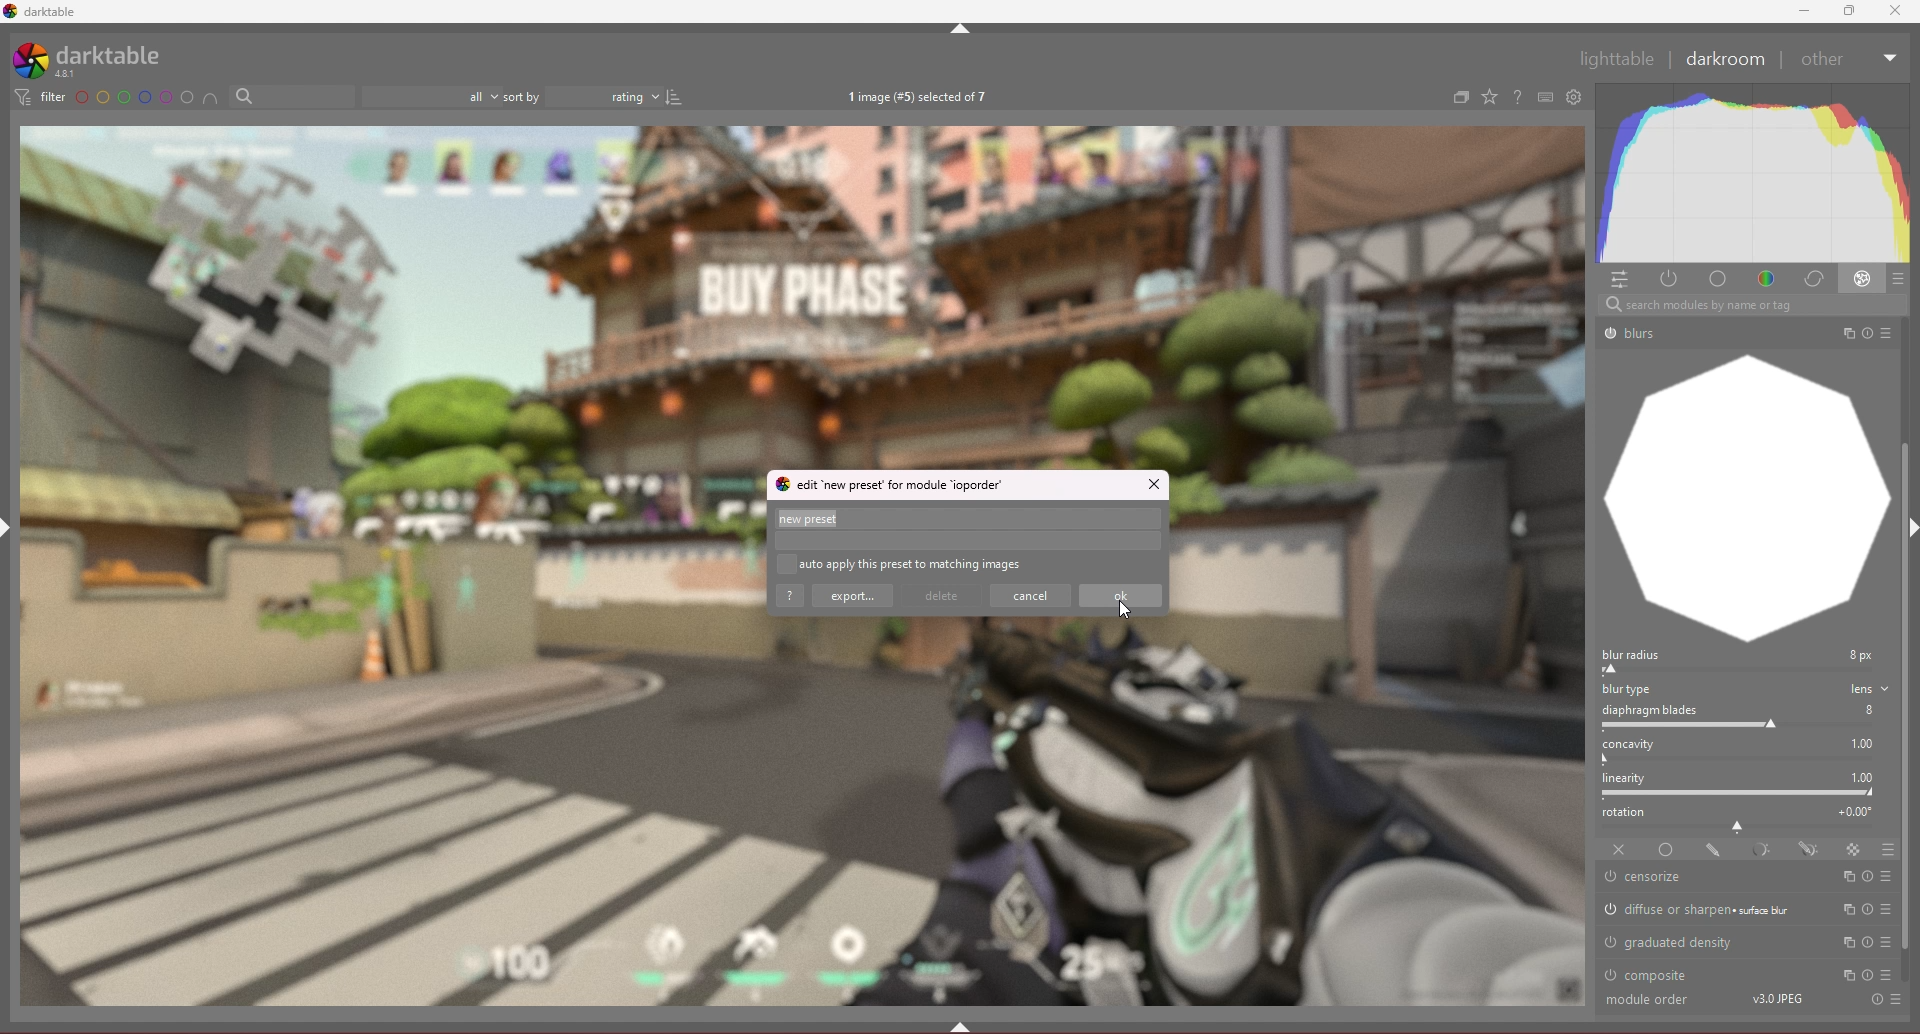  Describe the element at coordinates (920, 96) in the screenshot. I see `images selected` at that location.